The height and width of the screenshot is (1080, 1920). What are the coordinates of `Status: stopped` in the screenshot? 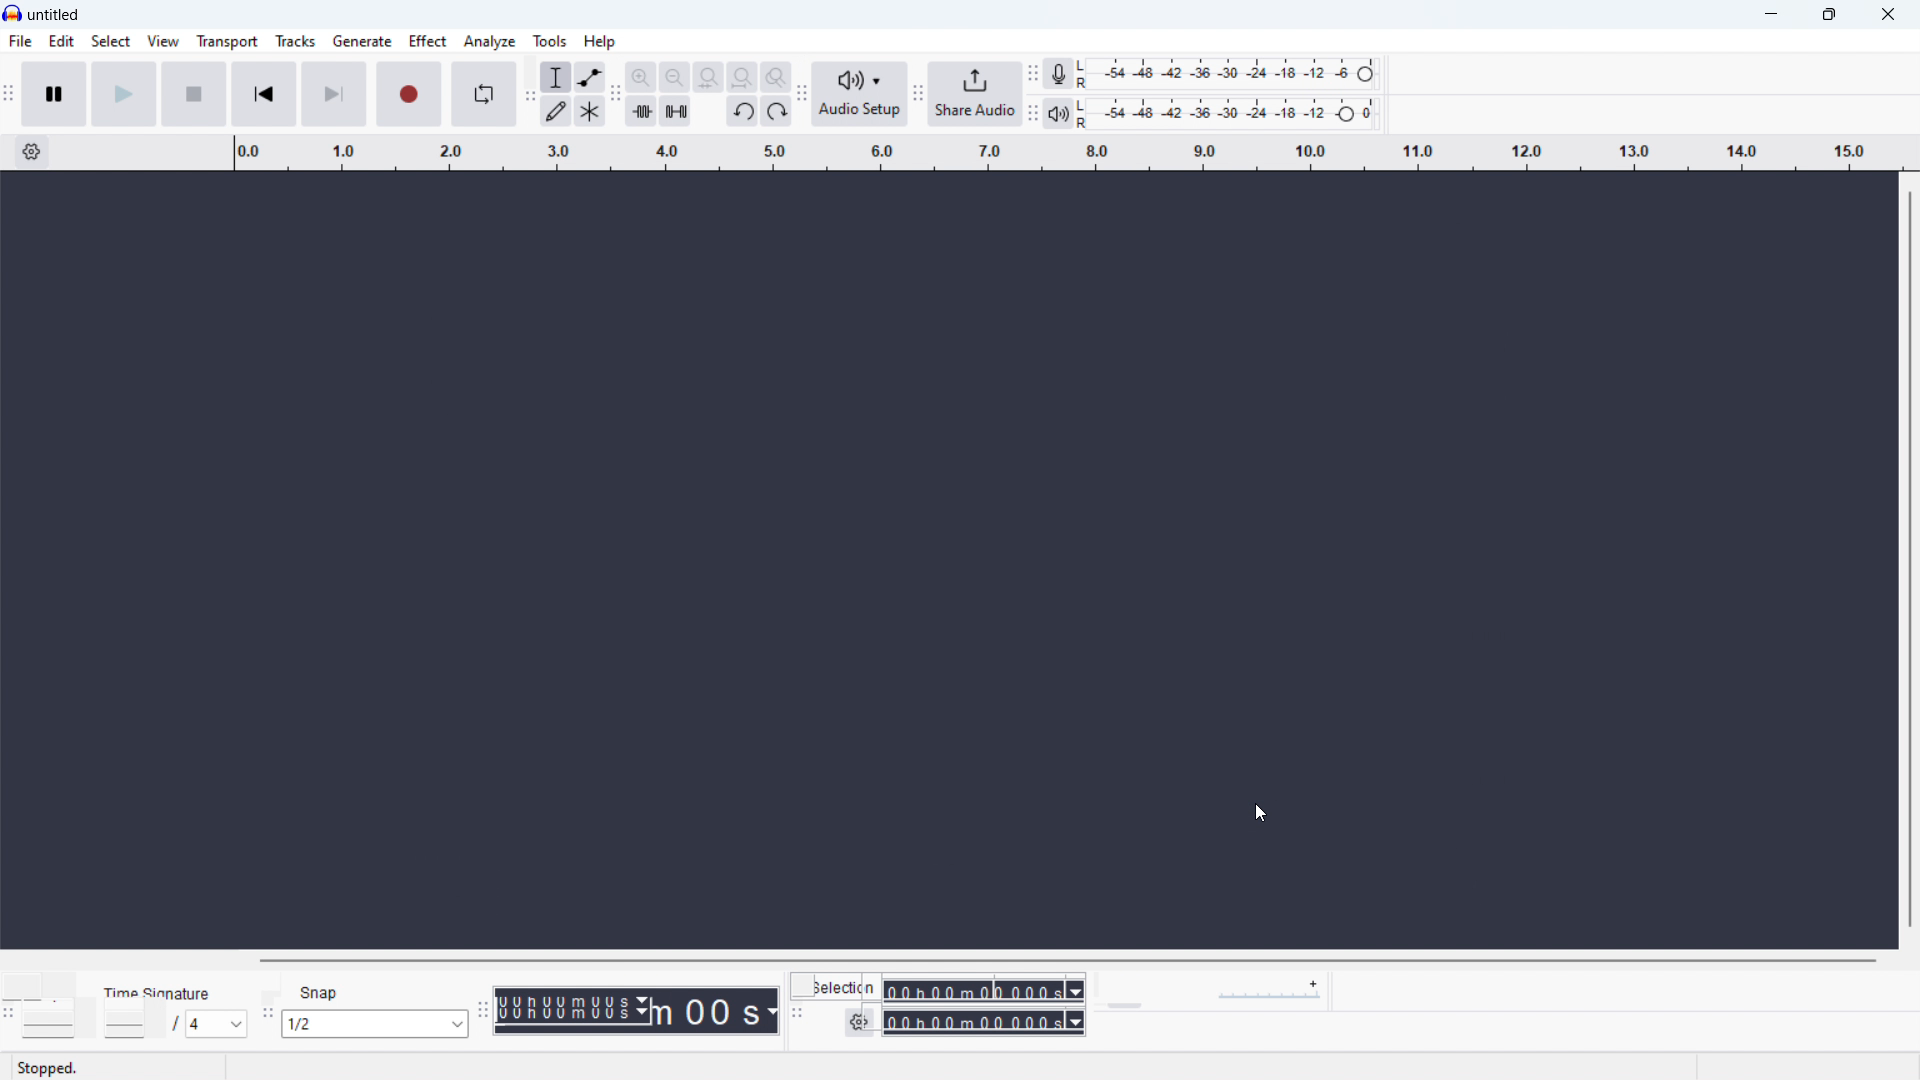 It's located at (50, 1067).